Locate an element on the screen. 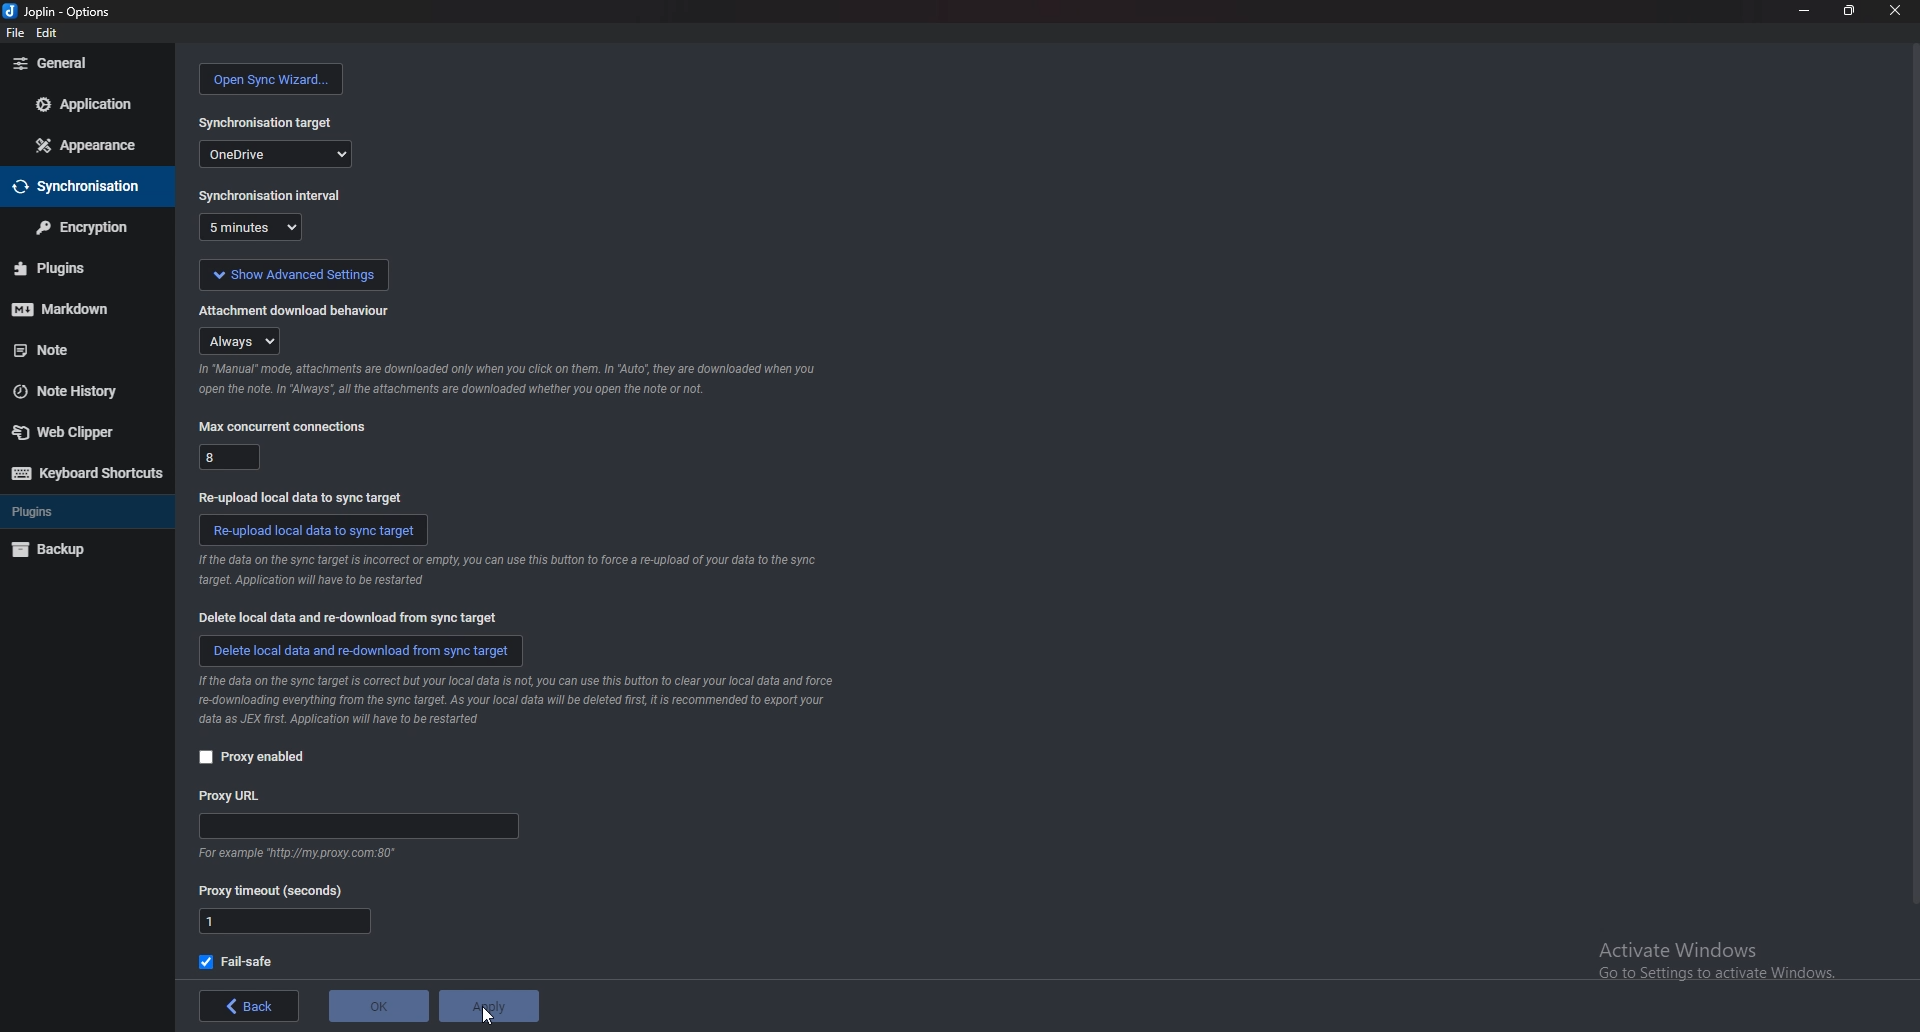 The image size is (1920, 1032). back is located at coordinates (250, 1005).